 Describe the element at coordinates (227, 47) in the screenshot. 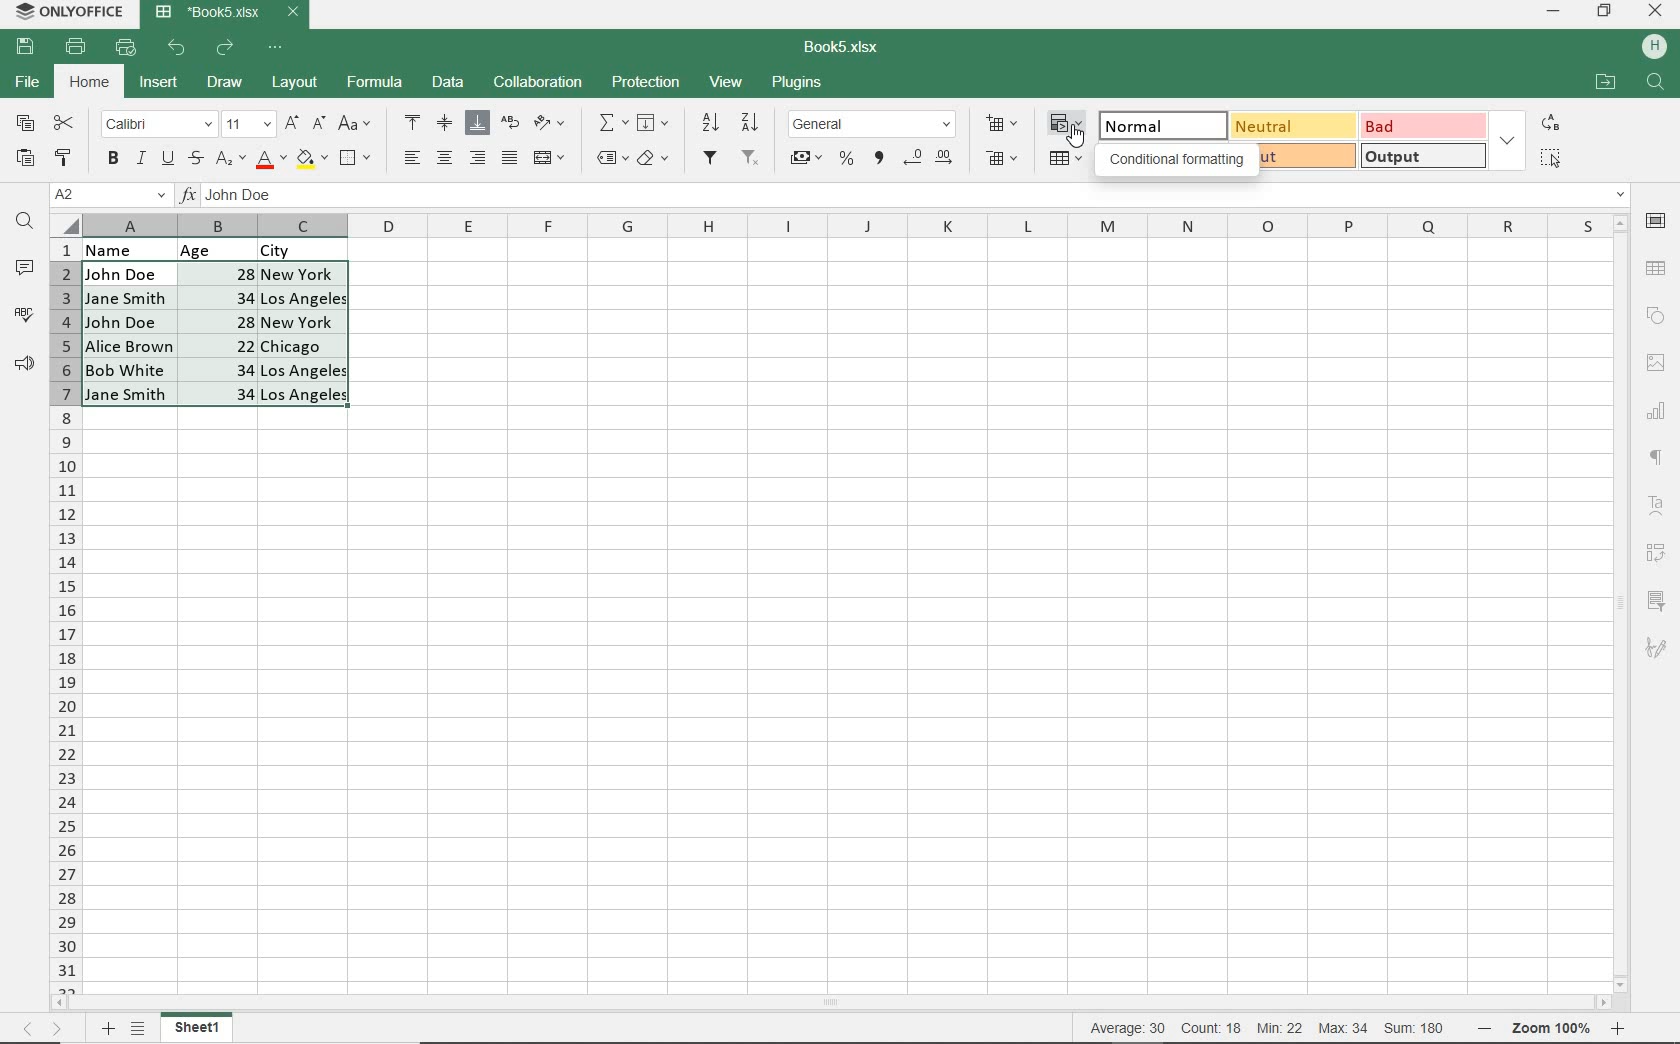

I see `REDO` at that location.